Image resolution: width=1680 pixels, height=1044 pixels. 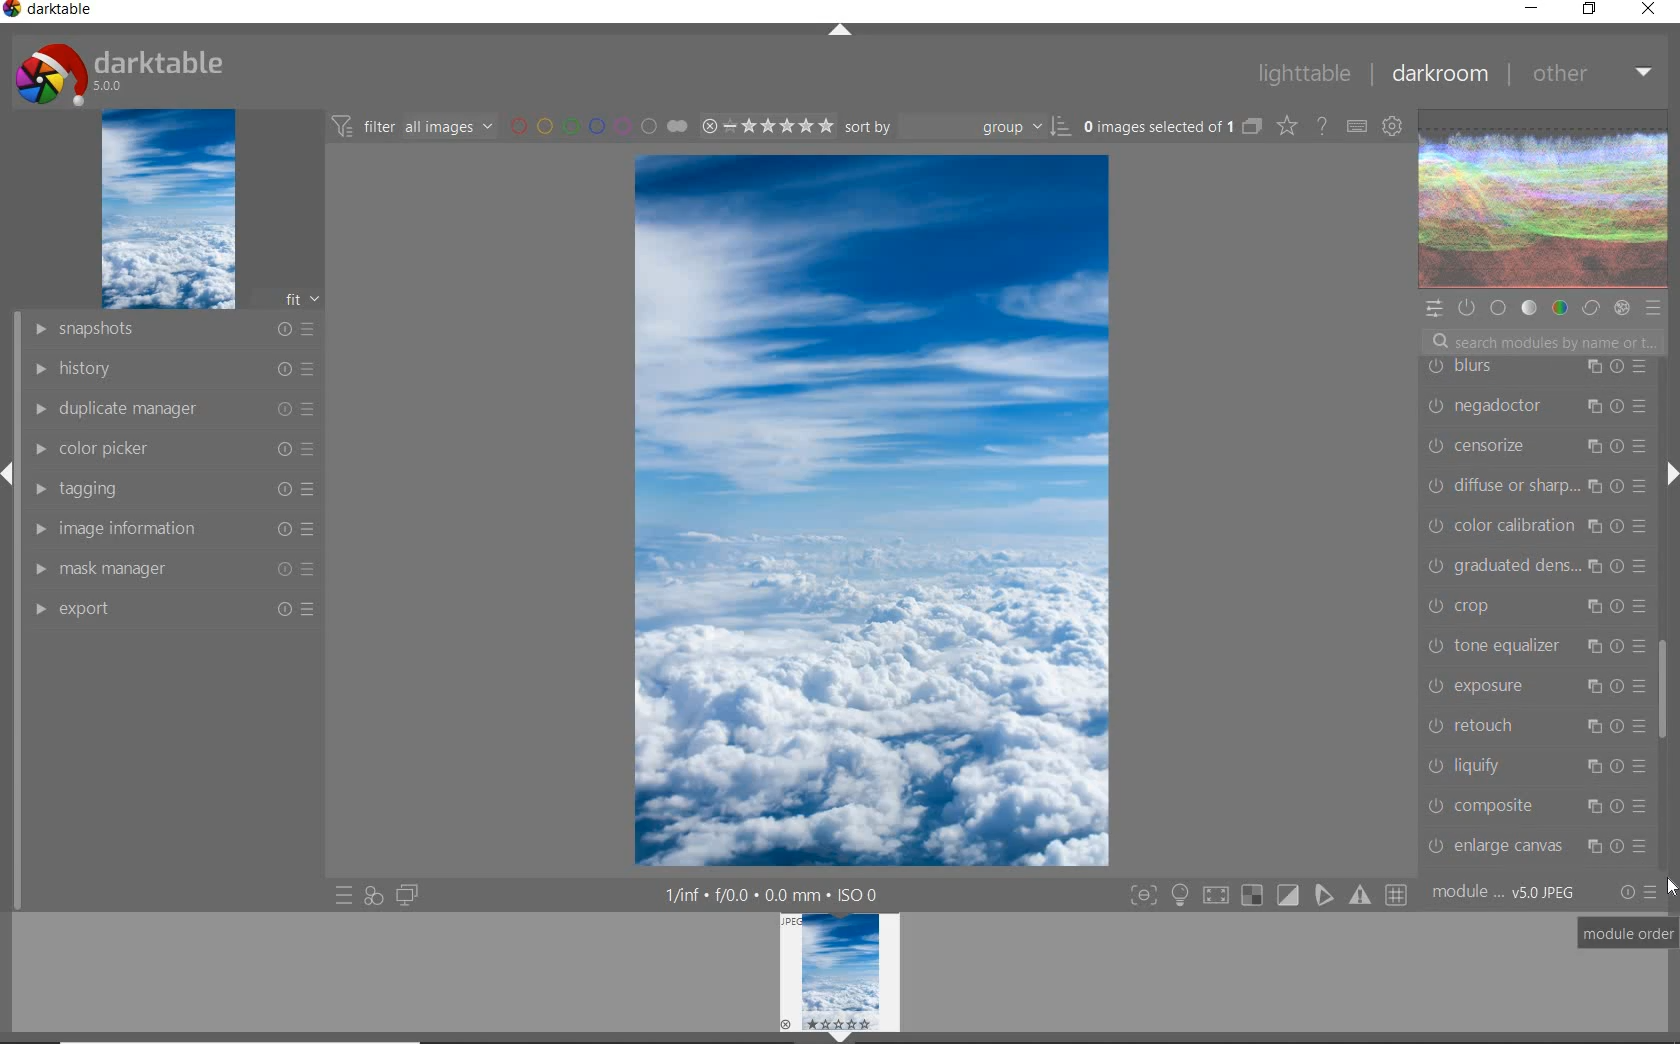 I want to click on SCROLLBAR, so click(x=1666, y=404).